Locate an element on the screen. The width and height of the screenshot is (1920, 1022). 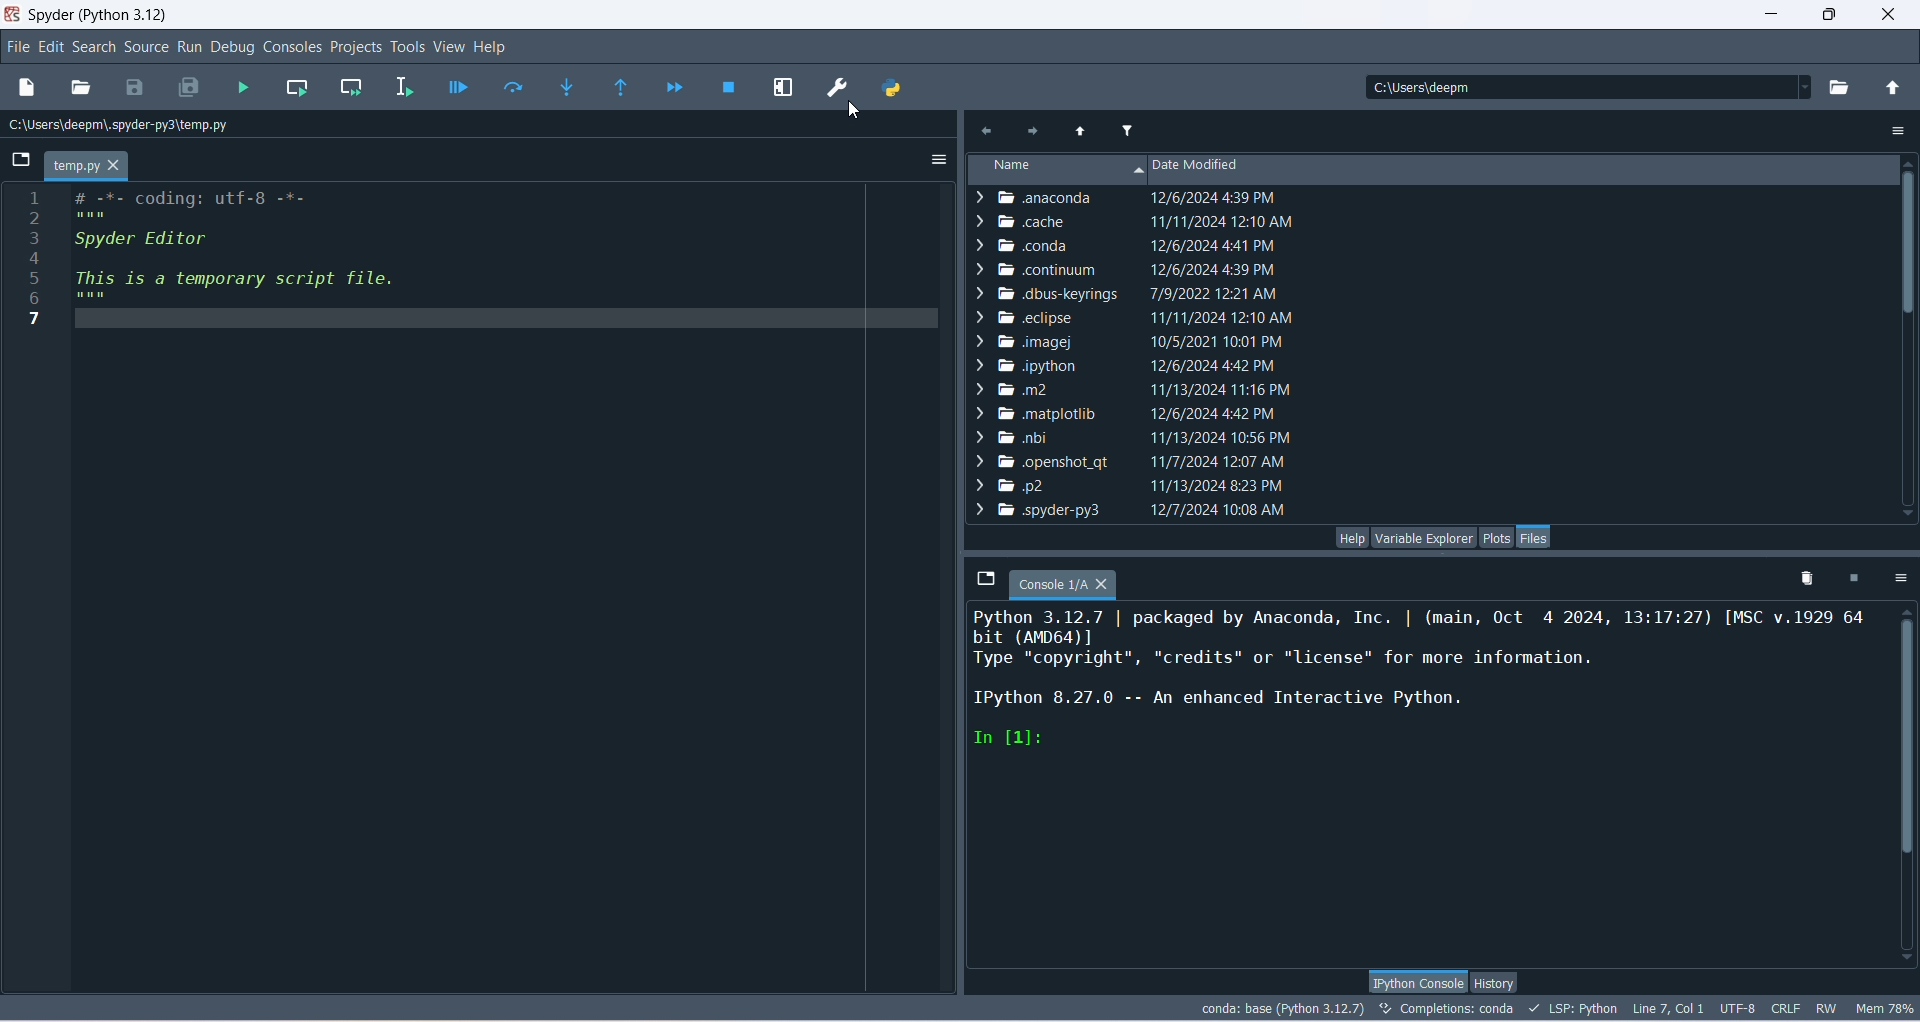
debug is located at coordinates (236, 48).